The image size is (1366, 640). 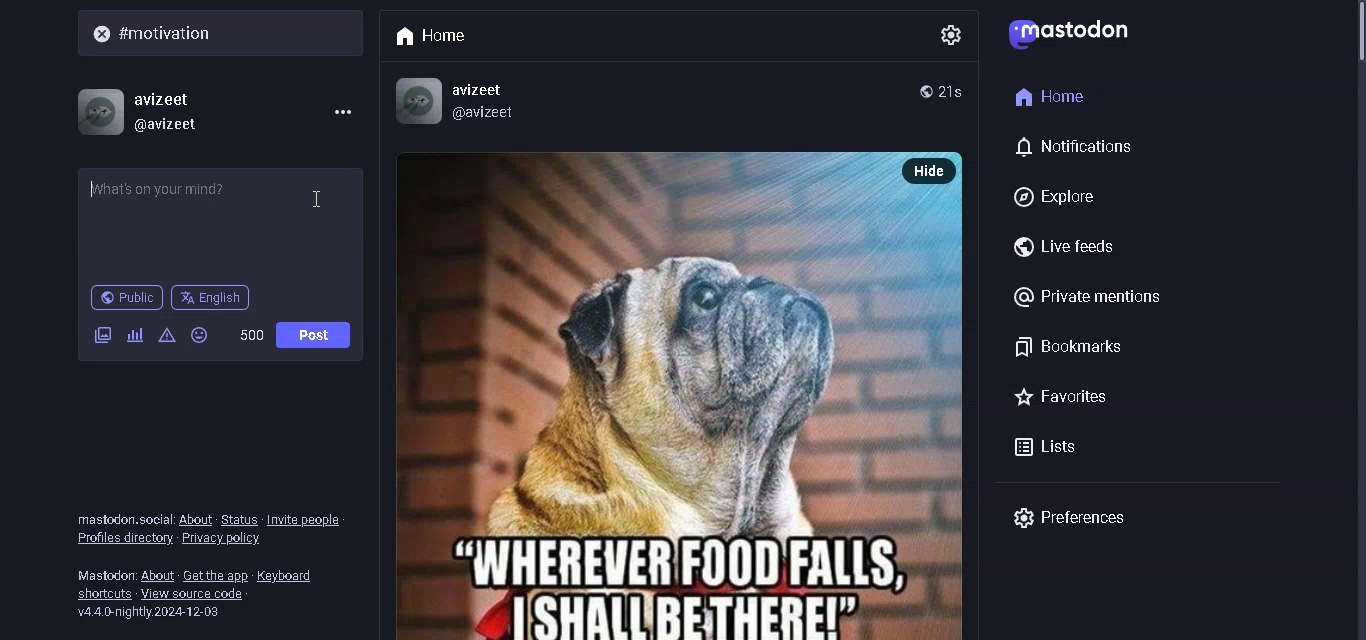 What do you see at coordinates (486, 113) in the screenshot?
I see `@avizeet` at bounding box center [486, 113].